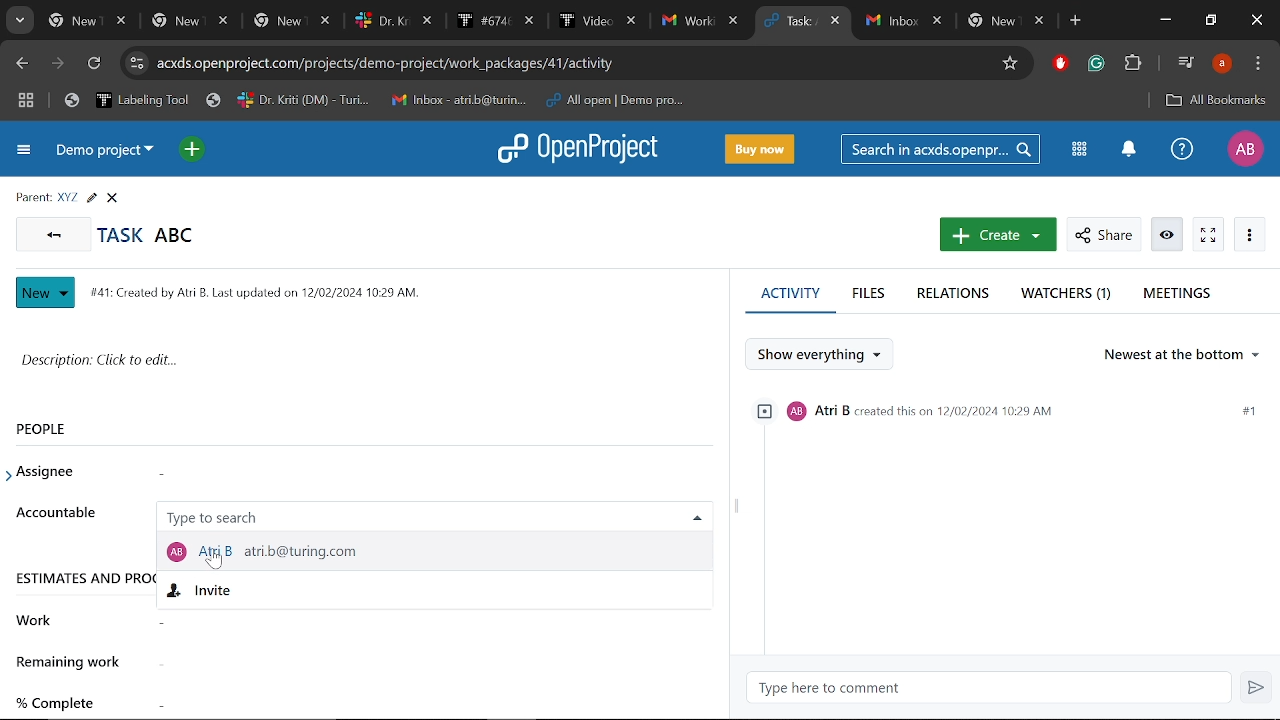  What do you see at coordinates (24, 152) in the screenshot?
I see `Expand project menu` at bounding box center [24, 152].